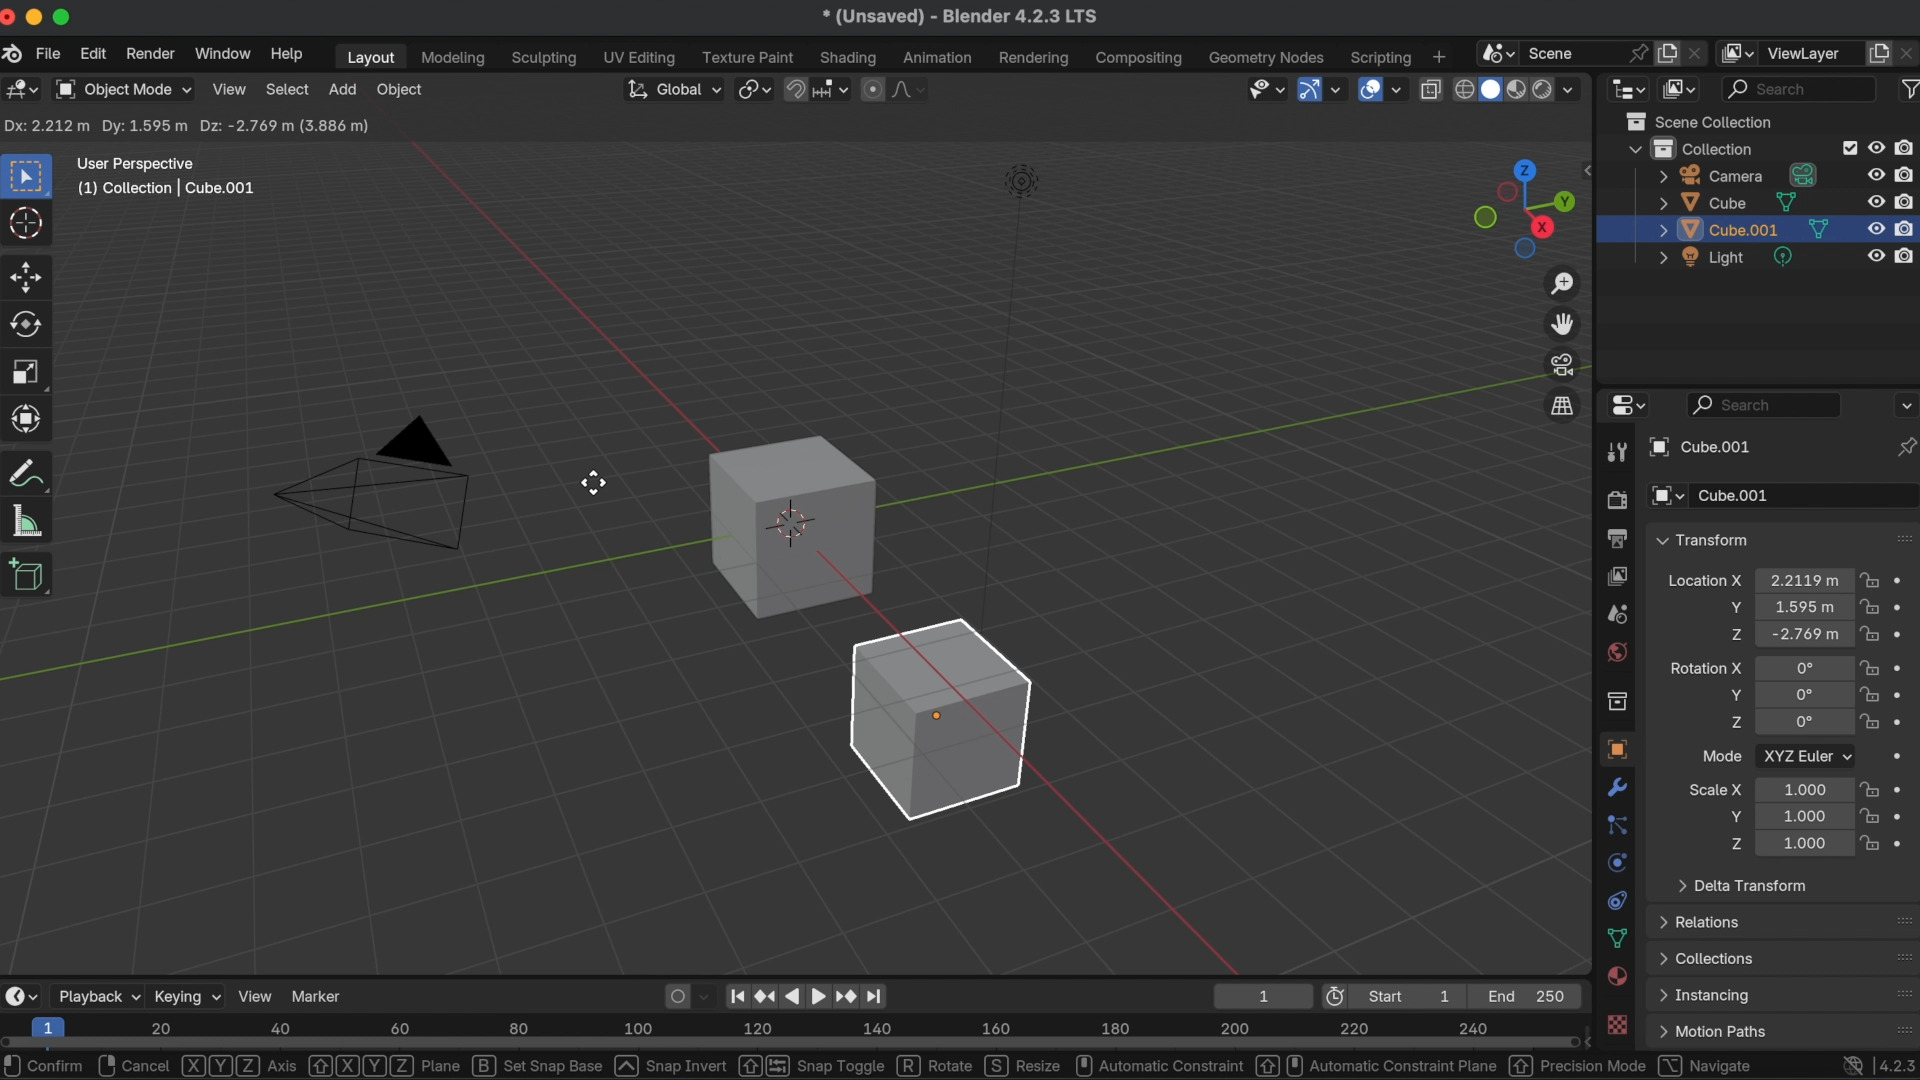  I want to click on cube, so click(791, 525).